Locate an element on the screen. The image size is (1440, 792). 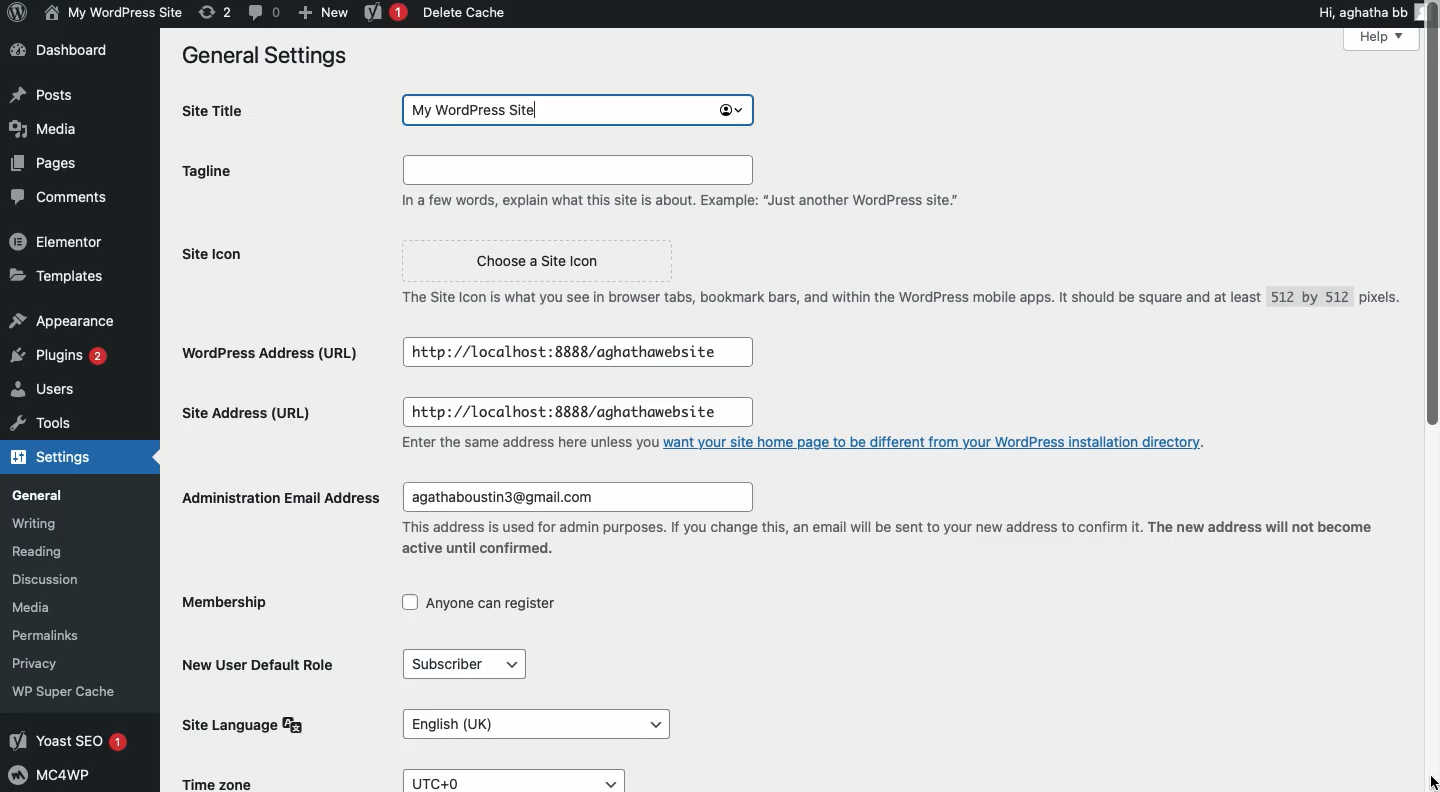
English (UK) is located at coordinates (533, 723).